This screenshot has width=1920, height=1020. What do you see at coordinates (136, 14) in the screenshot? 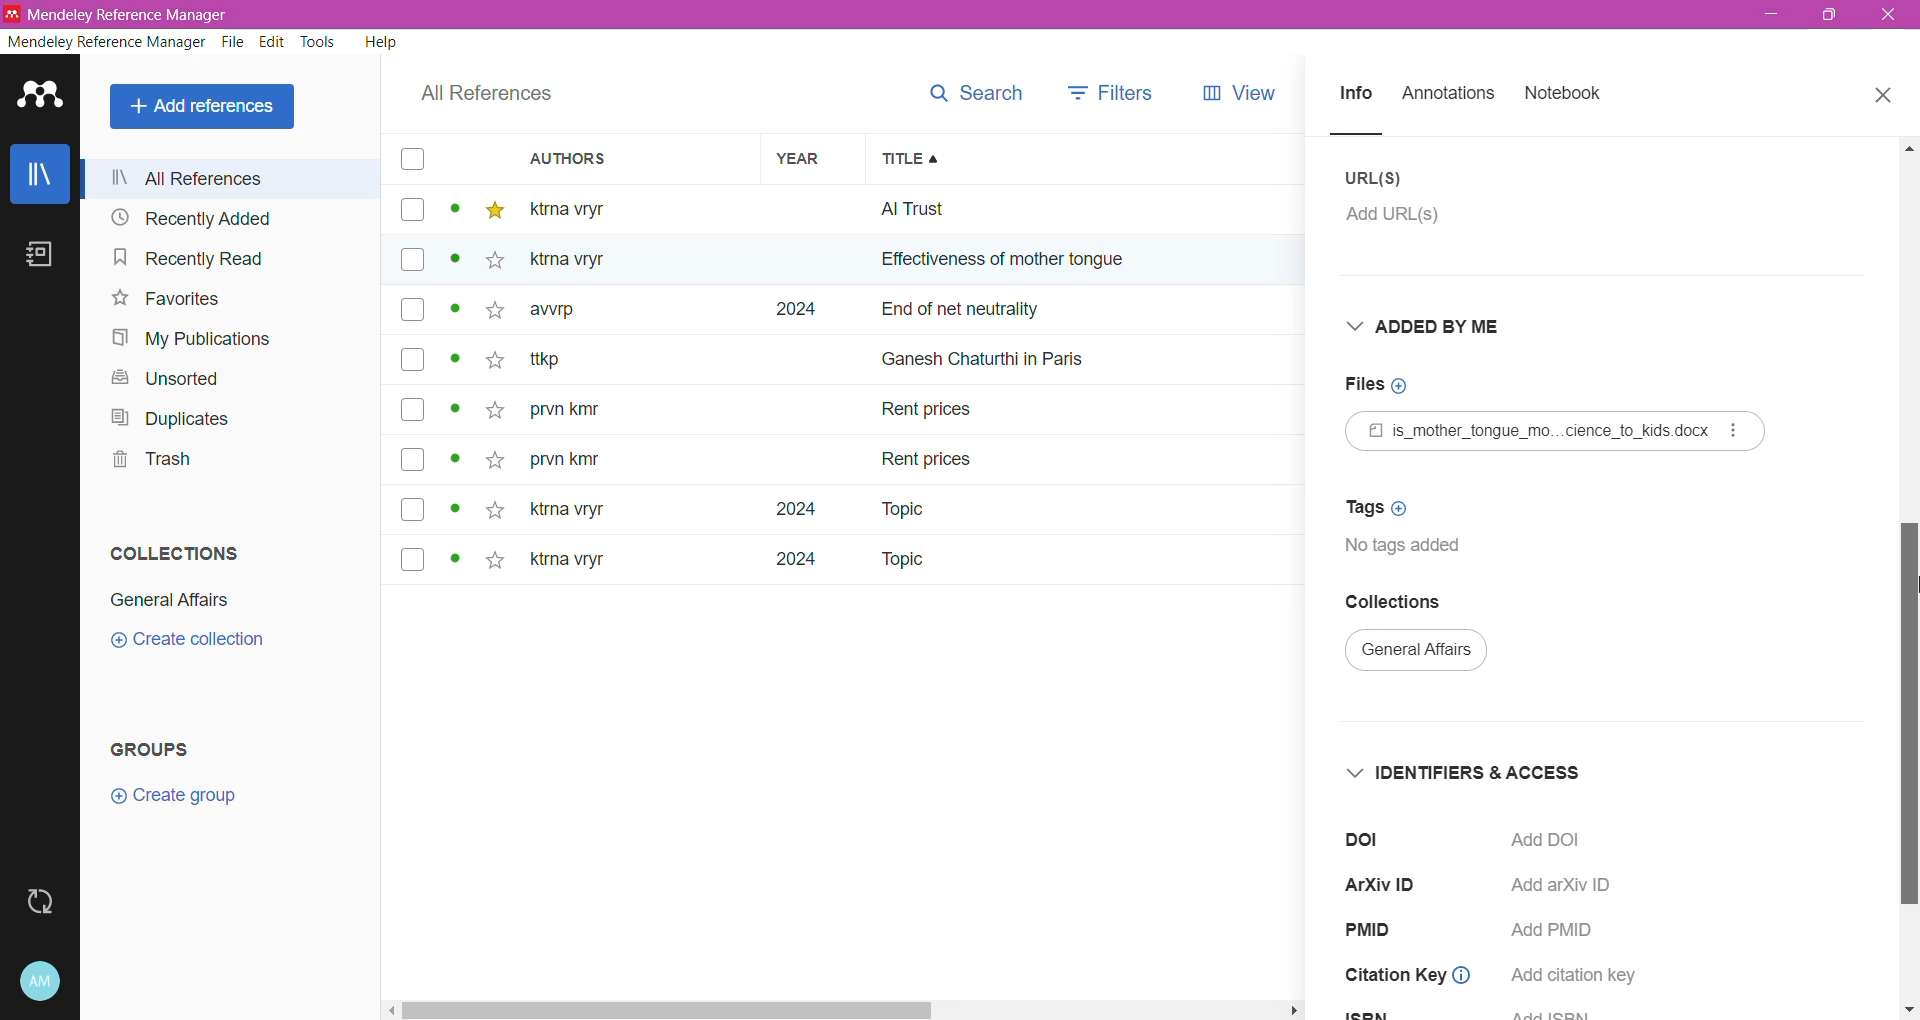
I see `Application Name` at bounding box center [136, 14].